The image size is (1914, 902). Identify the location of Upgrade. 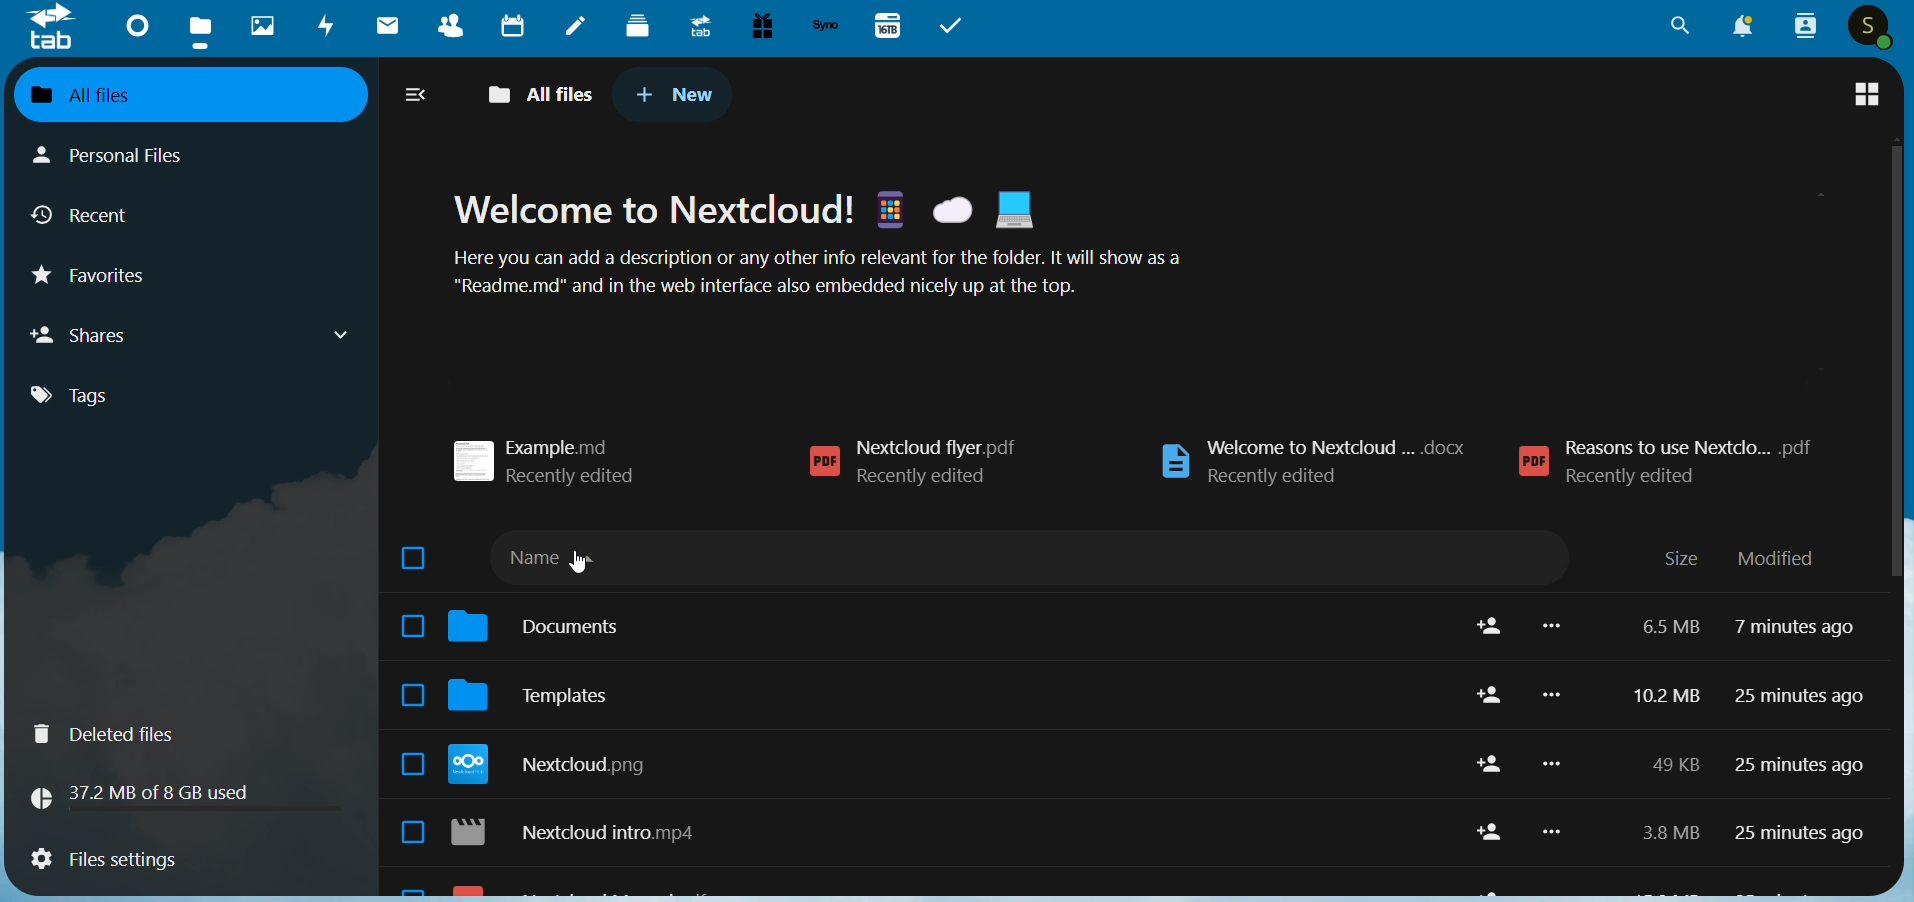
(700, 26).